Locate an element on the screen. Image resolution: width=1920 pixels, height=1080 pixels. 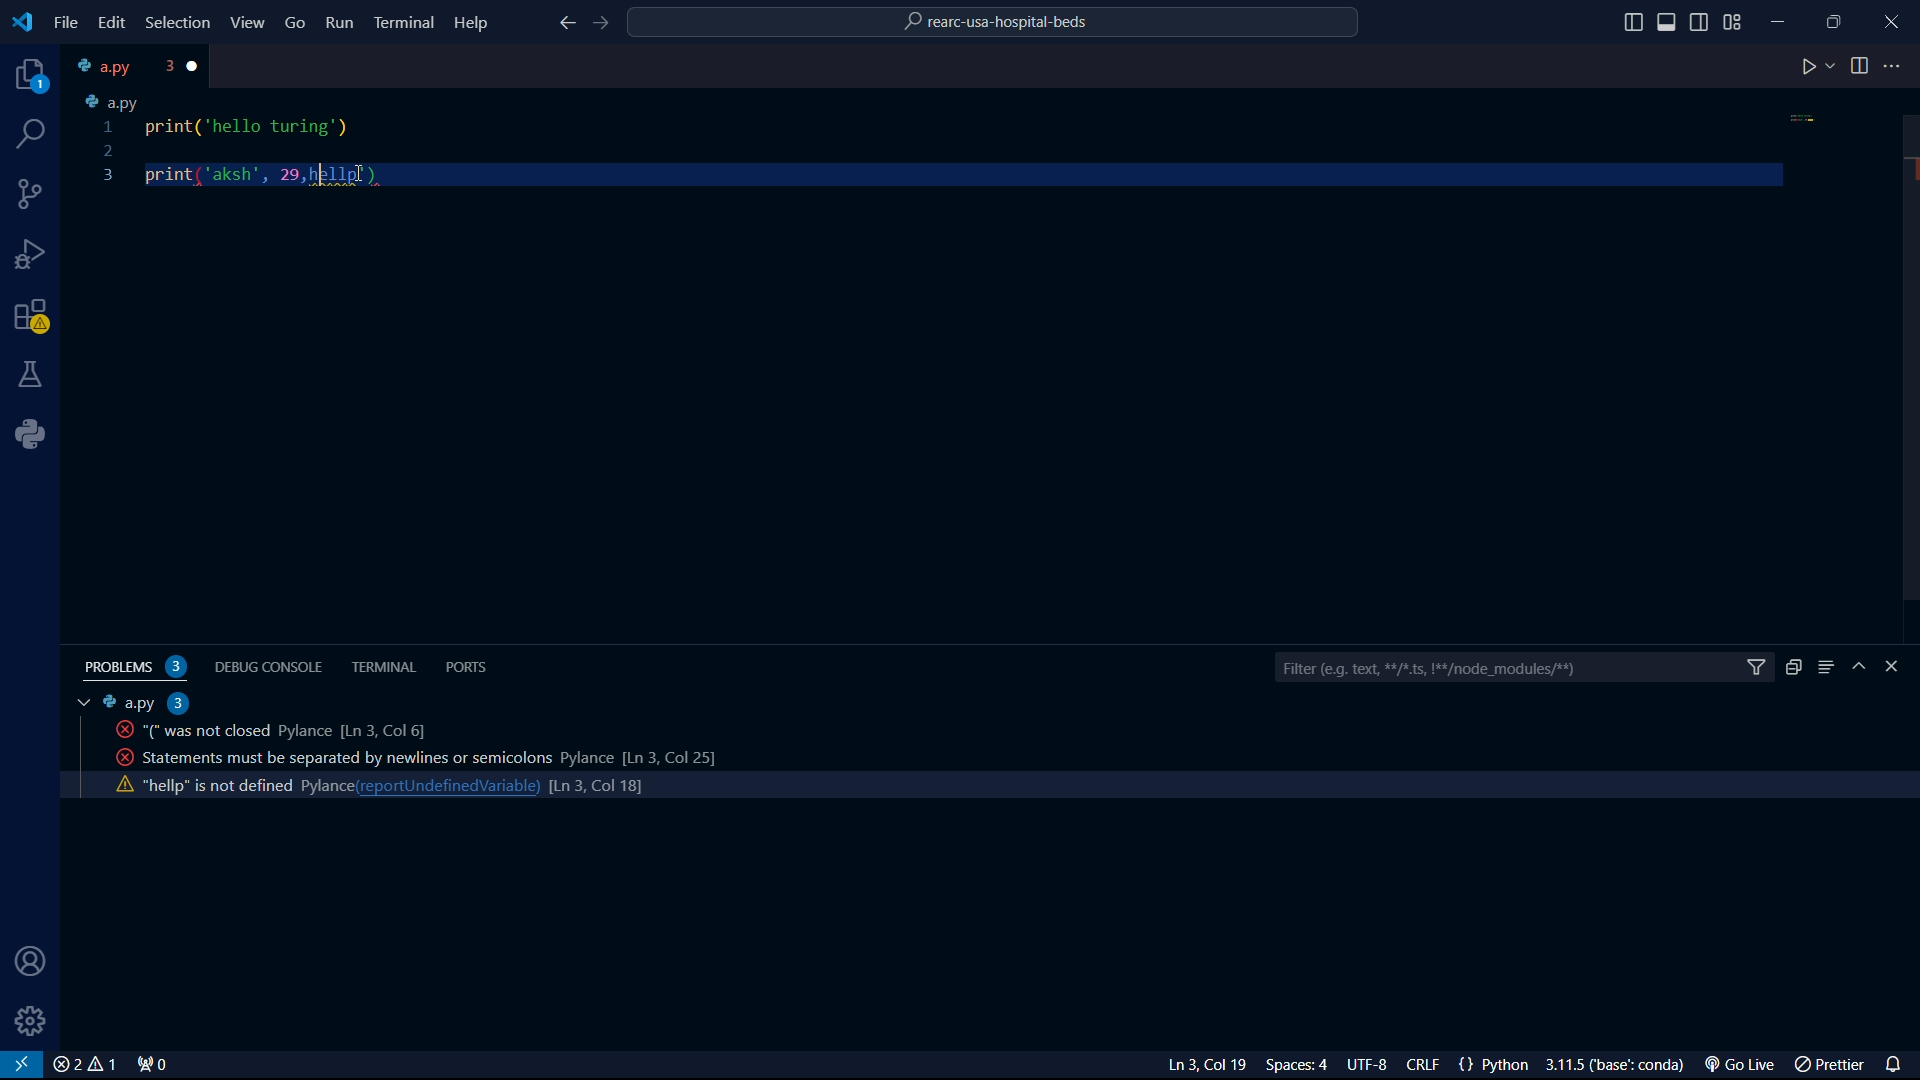
activity code is located at coordinates (219, 783).